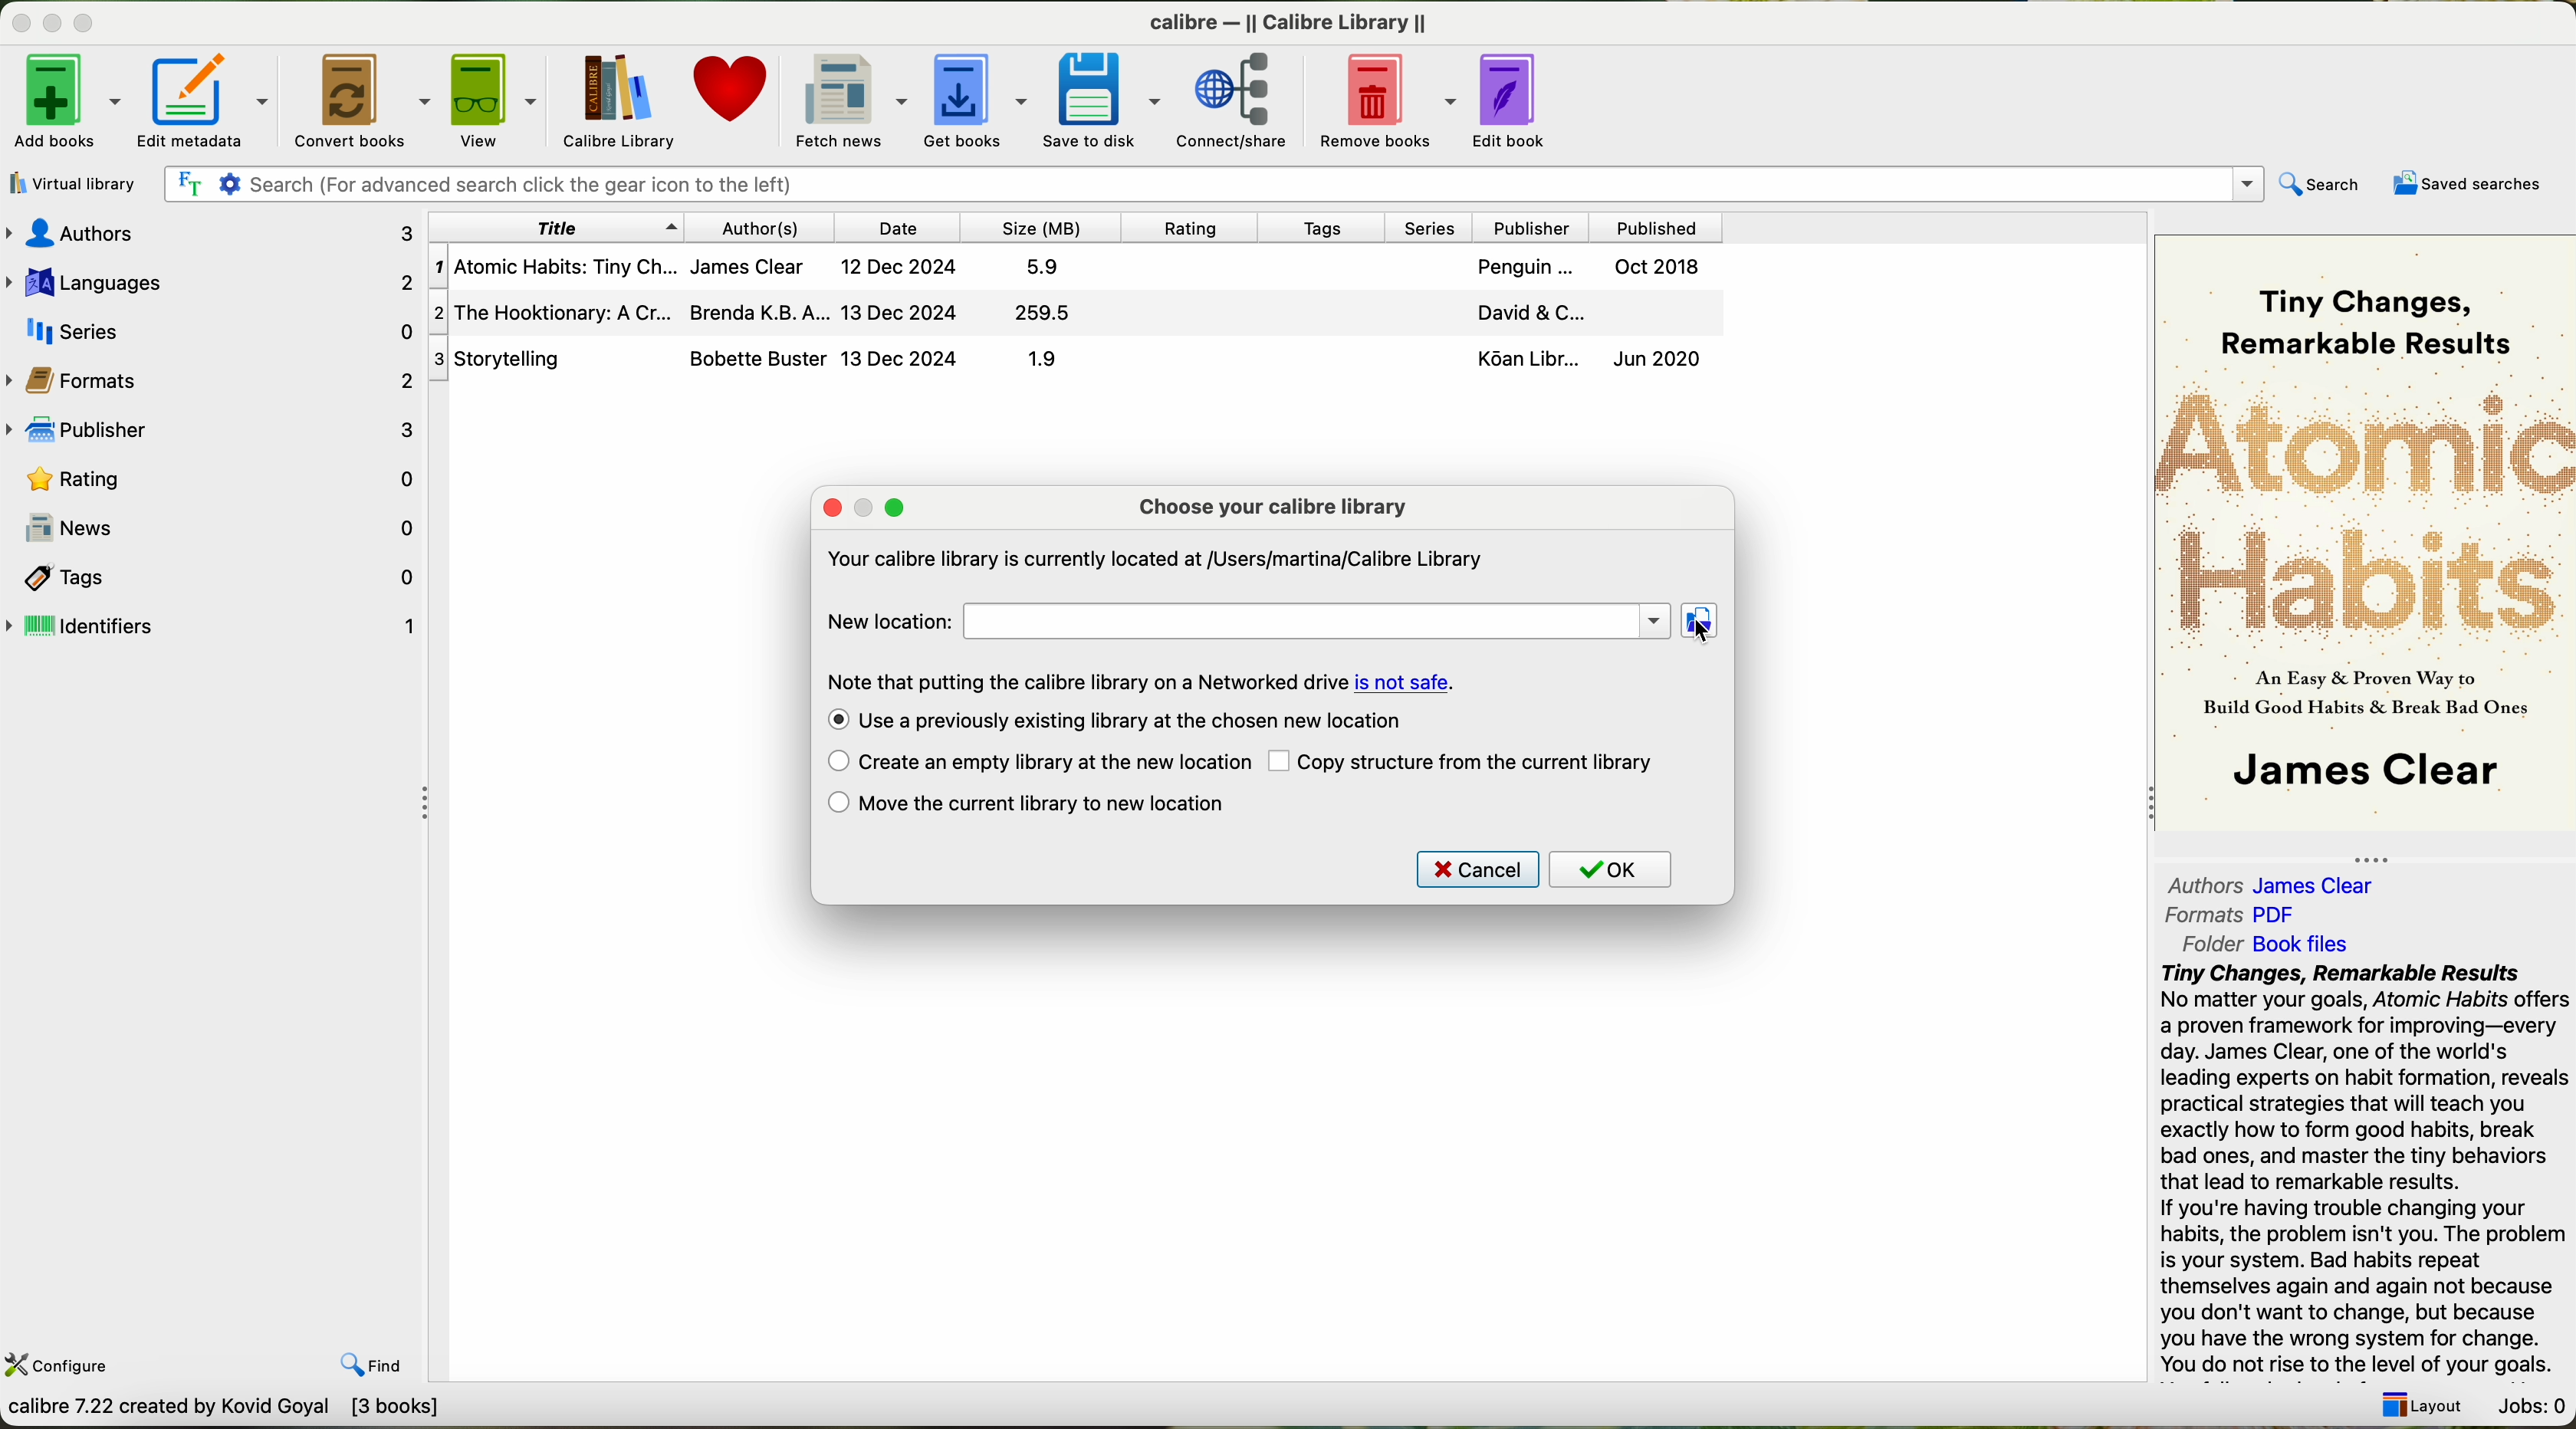 The width and height of the screenshot is (2576, 1429). Describe the element at coordinates (1273, 506) in the screenshot. I see `choose your calibre library` at that location.